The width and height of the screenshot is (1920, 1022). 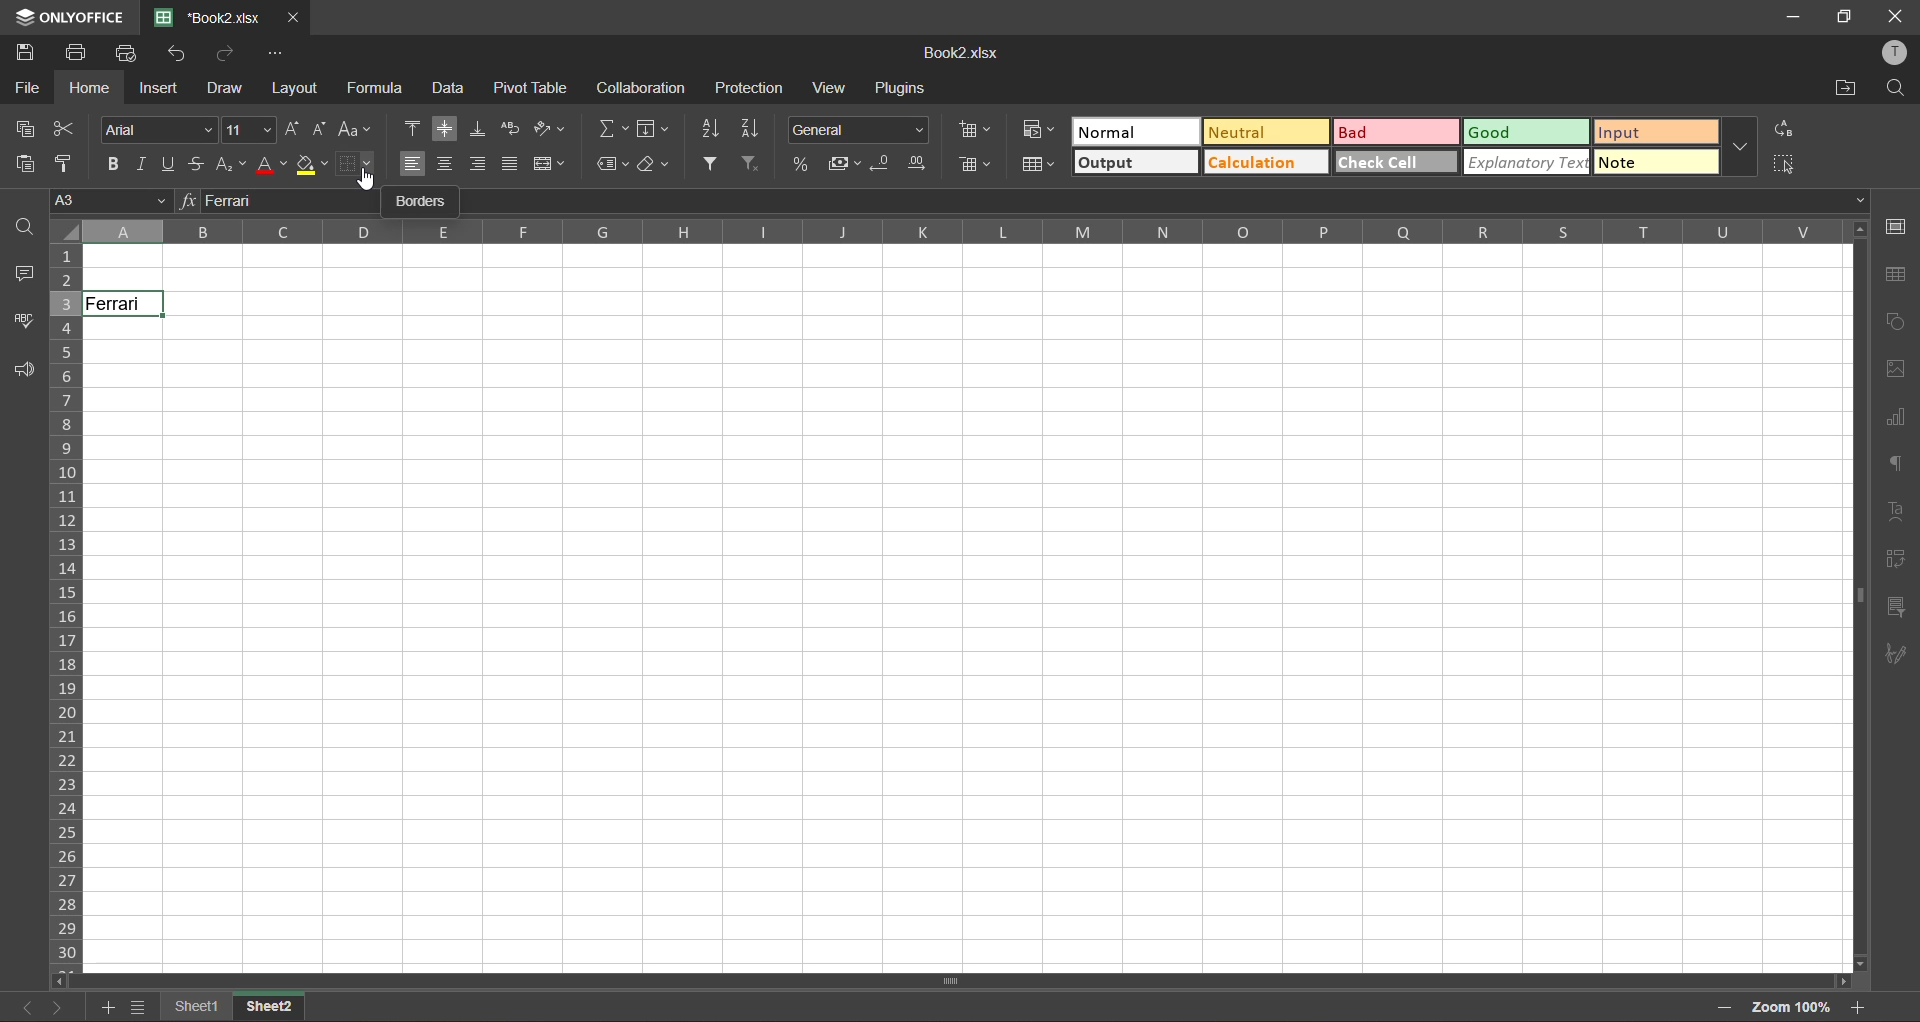 What do you see at coordinates (547, 125) in the screenshot?
I see `orientation` at bounding box center [547, 125].